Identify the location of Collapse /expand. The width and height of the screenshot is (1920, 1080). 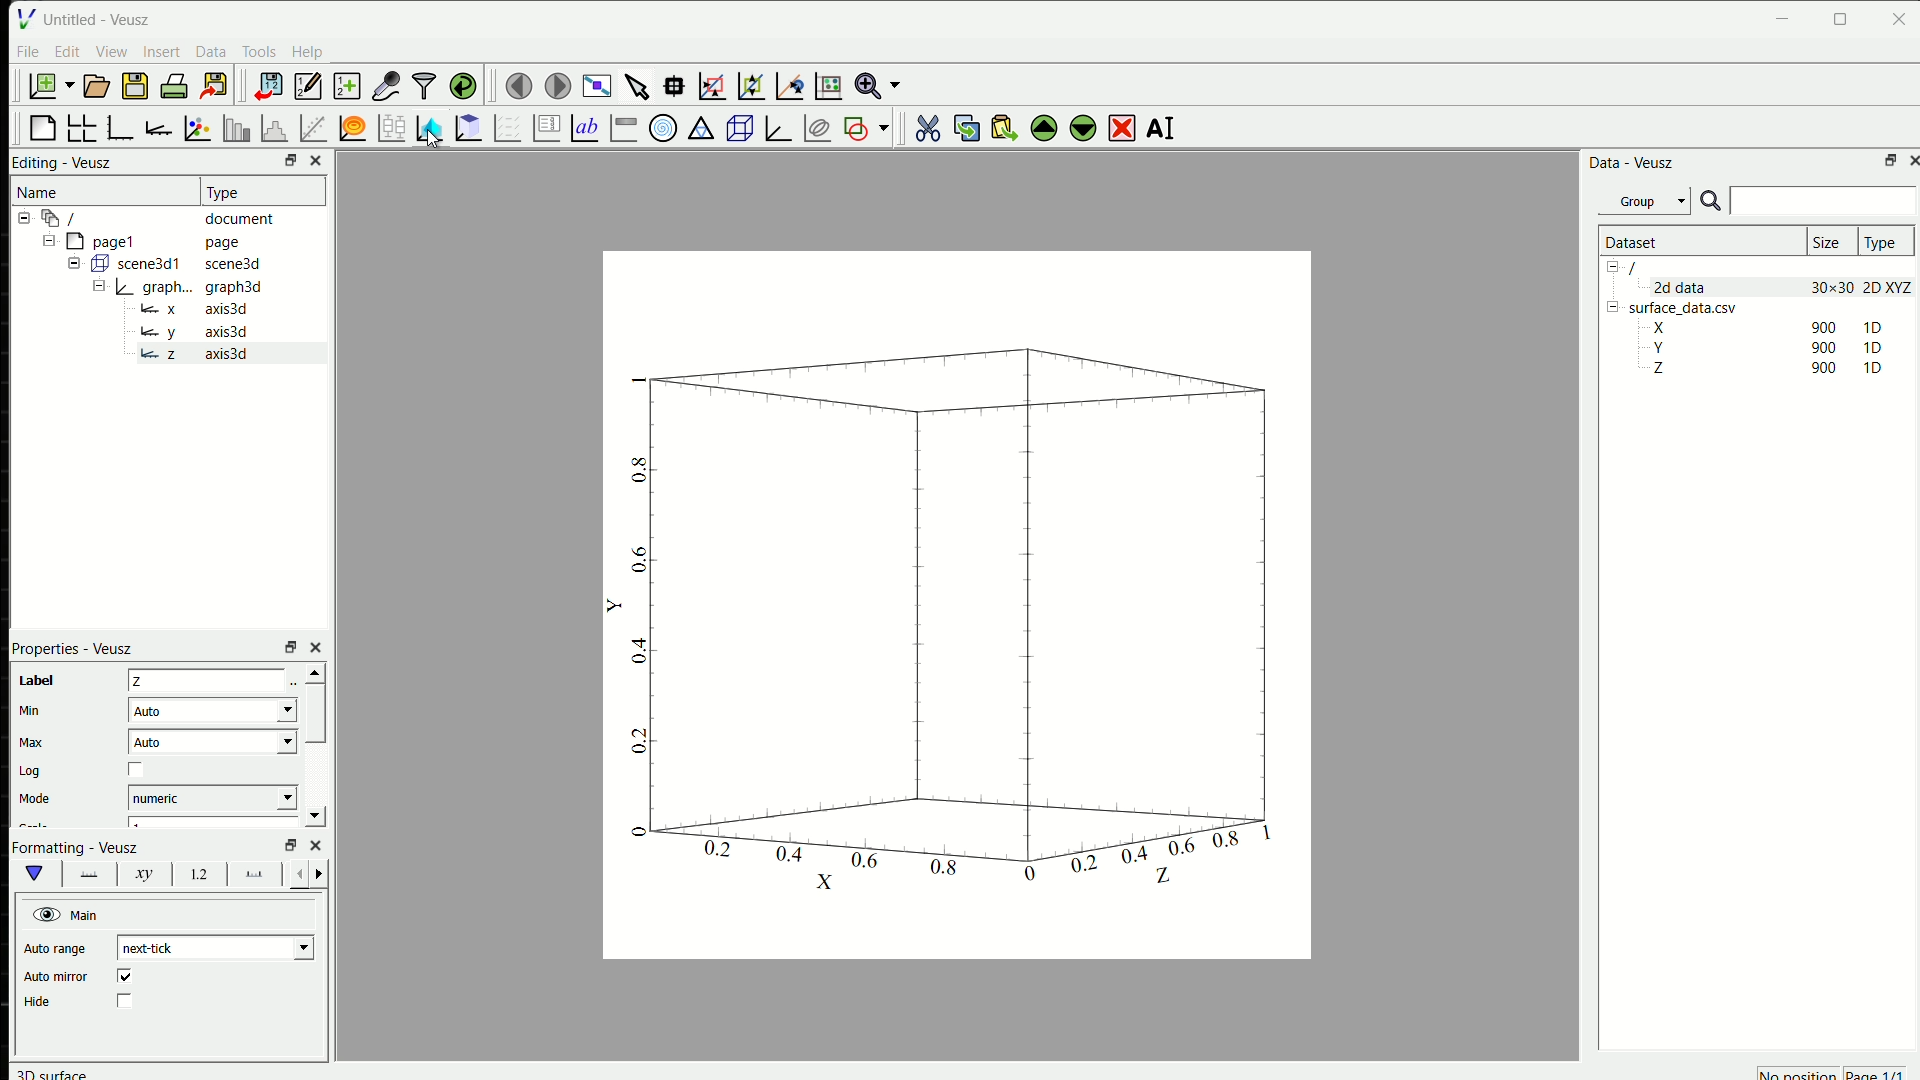
(100, 285).